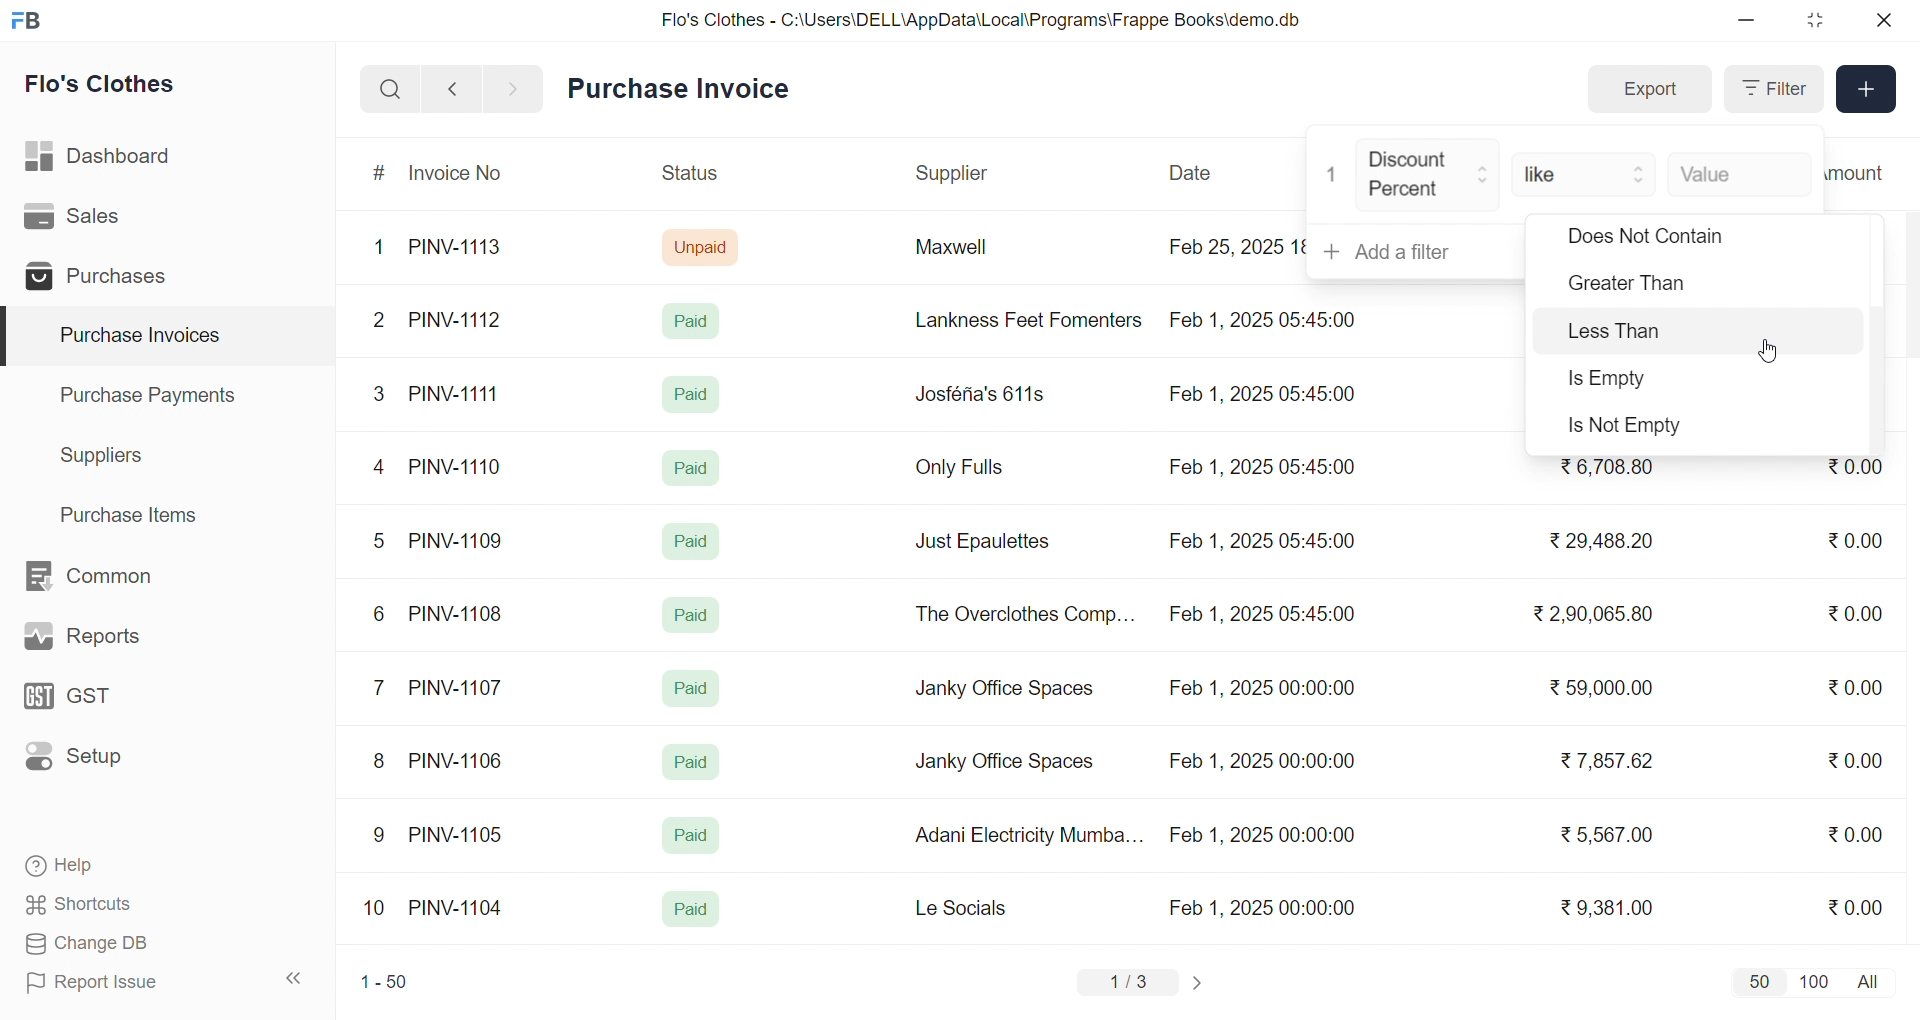 Image resolution: width=1920 pixels, height=1020 pixels. Describe the element at coordinates (688, 176) in the screenshot. I see `Status` at that location.